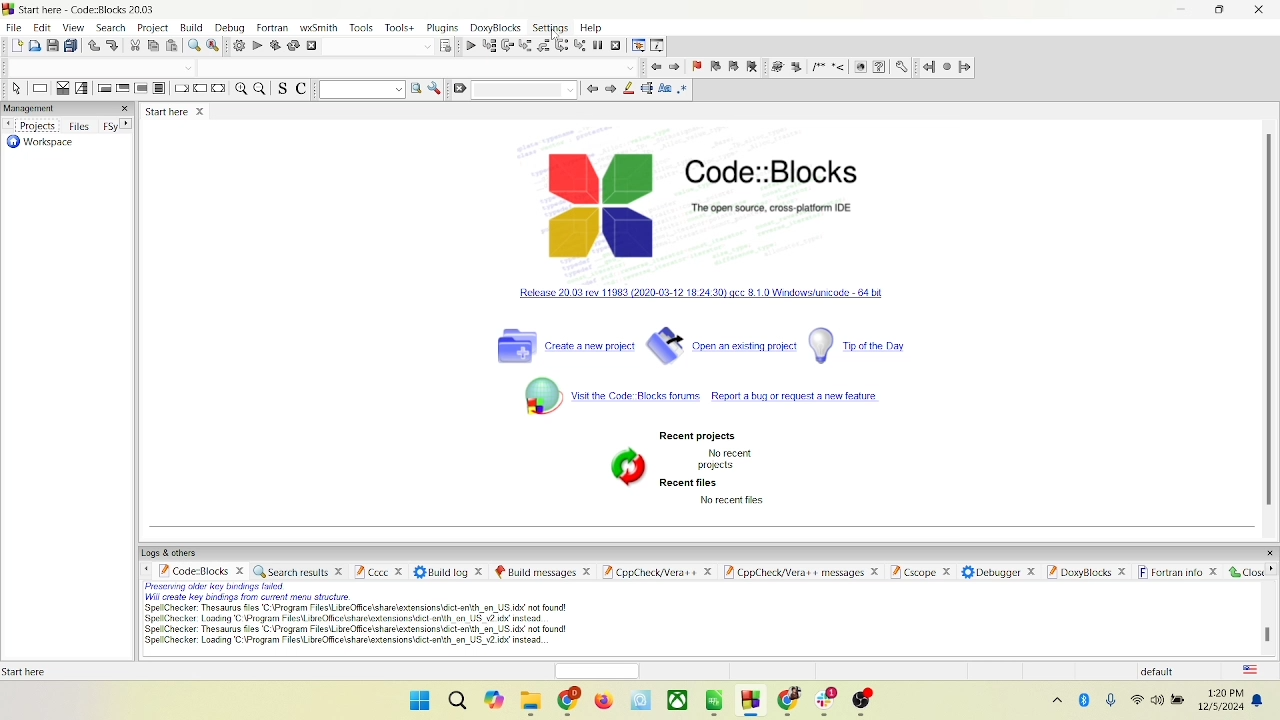 The image size is (1280, 720). Describe the element at coordinates (1261, 10) in the screenshot. I see `close` at that location.